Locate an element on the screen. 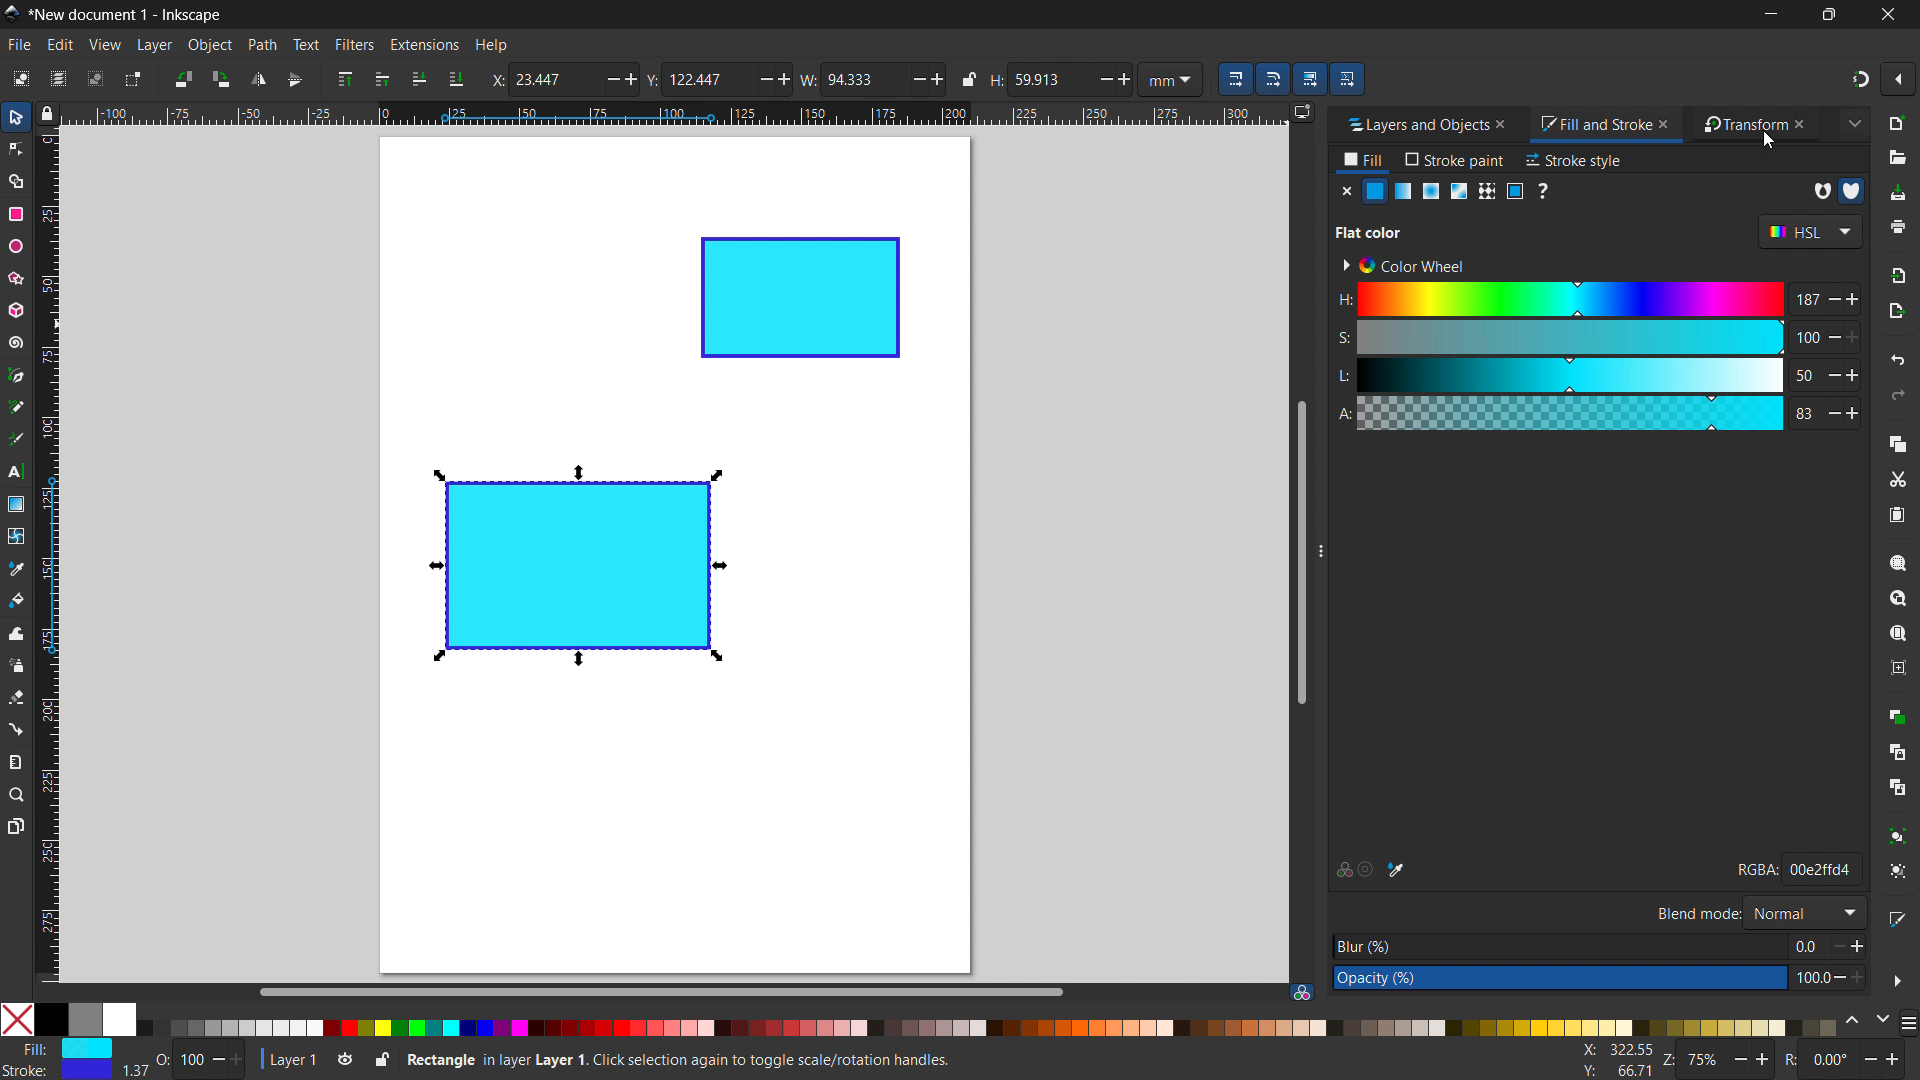 This screenshot has height=1080, width=1920. redo is located at coordinates (1898, 395).